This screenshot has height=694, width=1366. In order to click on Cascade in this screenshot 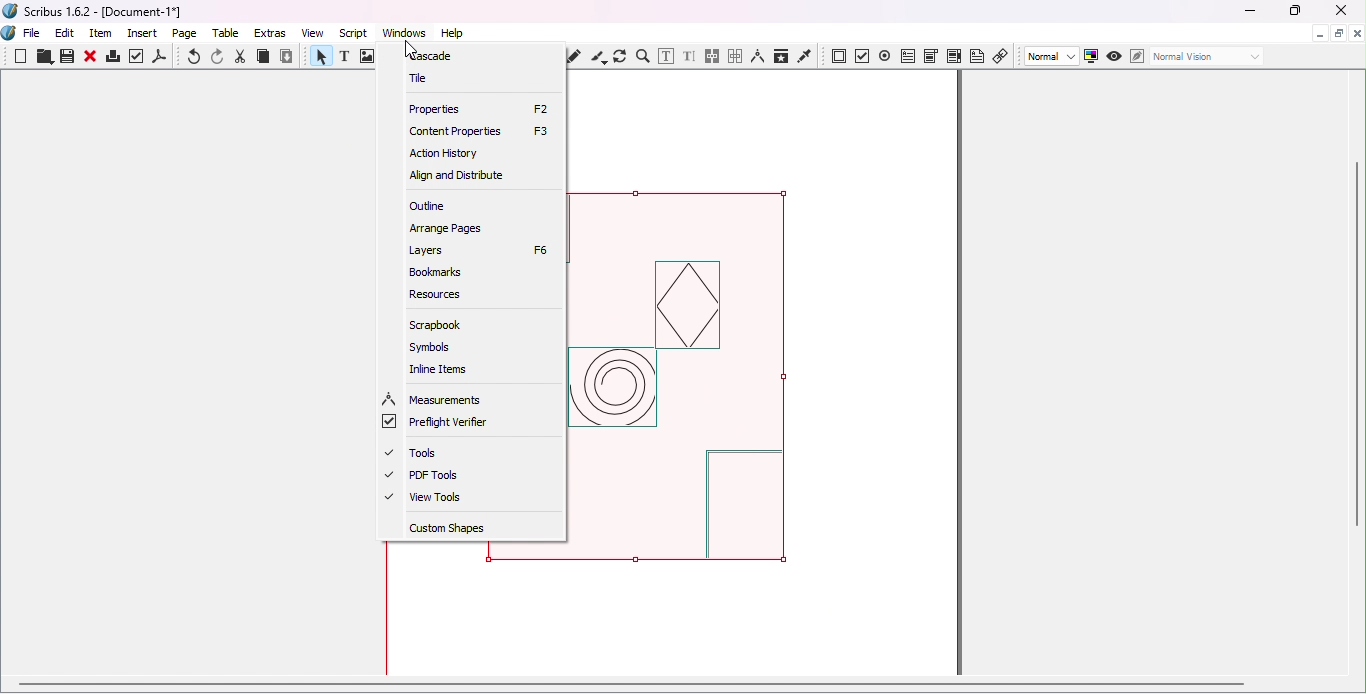, I will do `click(437, 55)`.